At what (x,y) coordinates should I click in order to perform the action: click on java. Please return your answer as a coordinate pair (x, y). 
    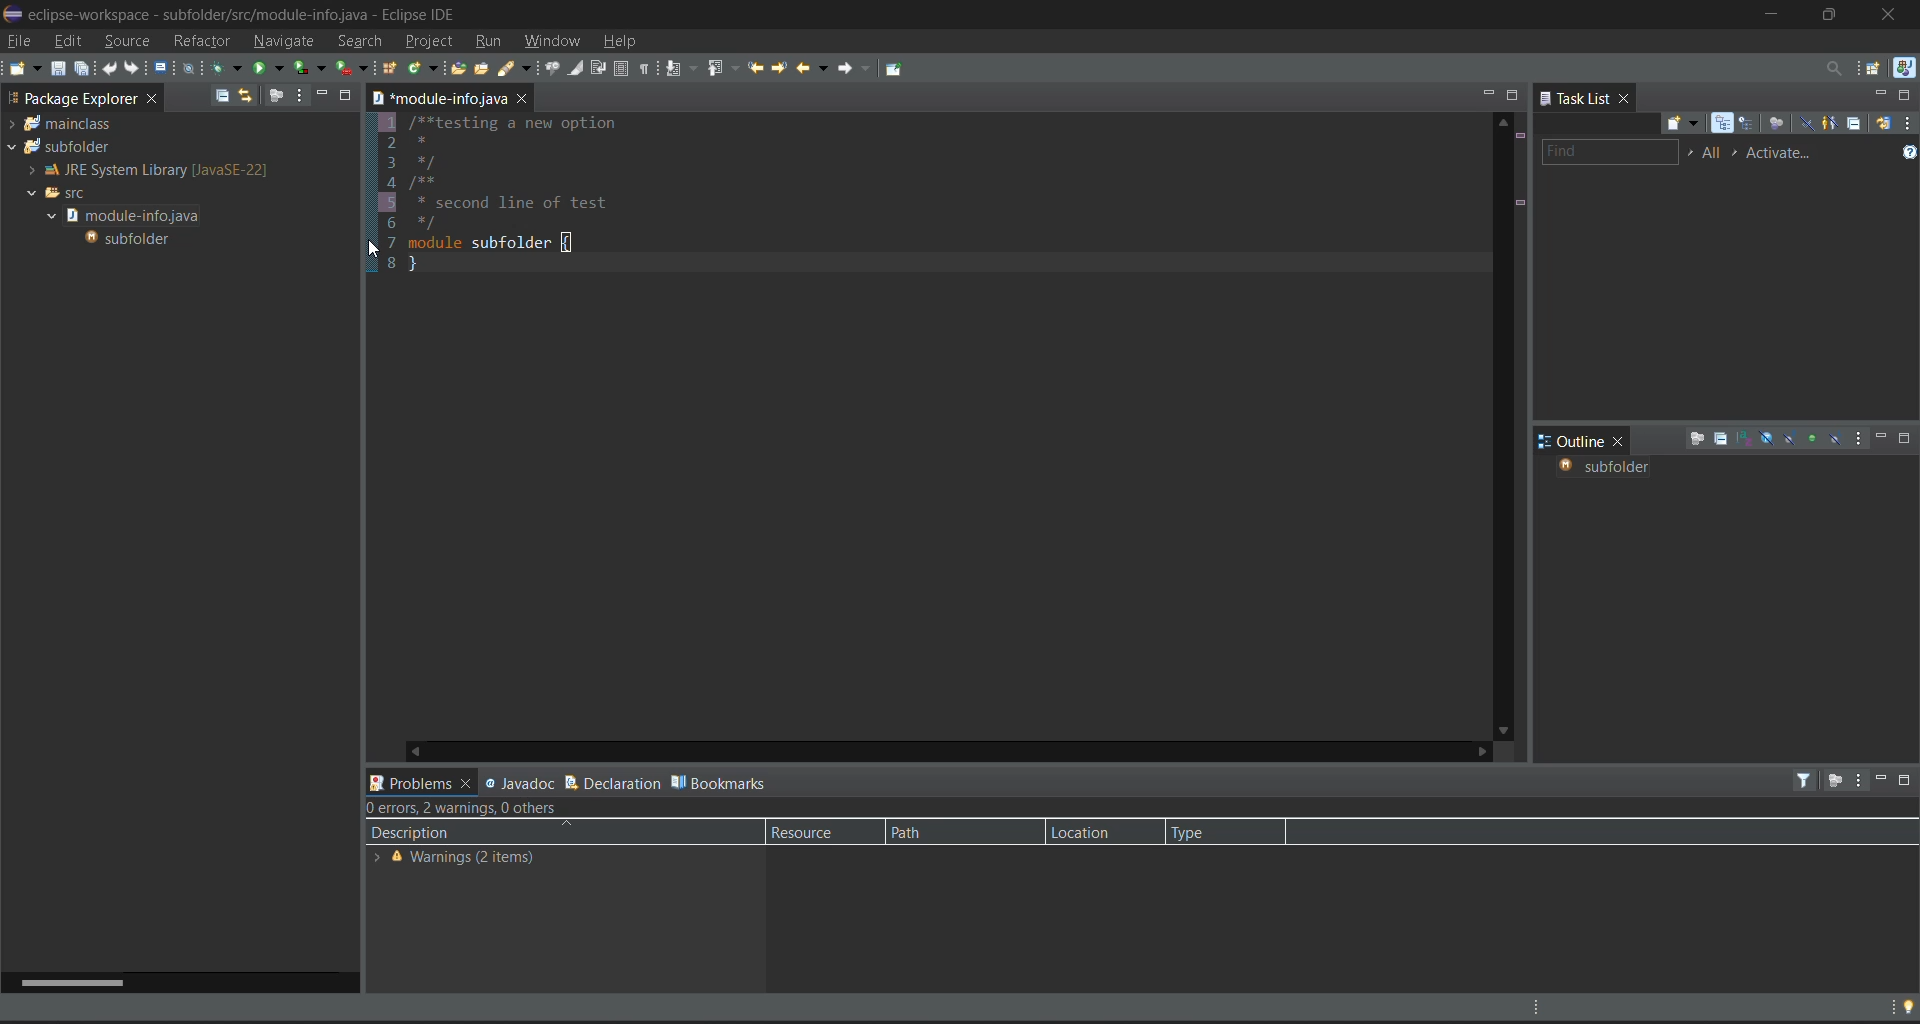
    Looking at the image, I should click on (1904, 68).